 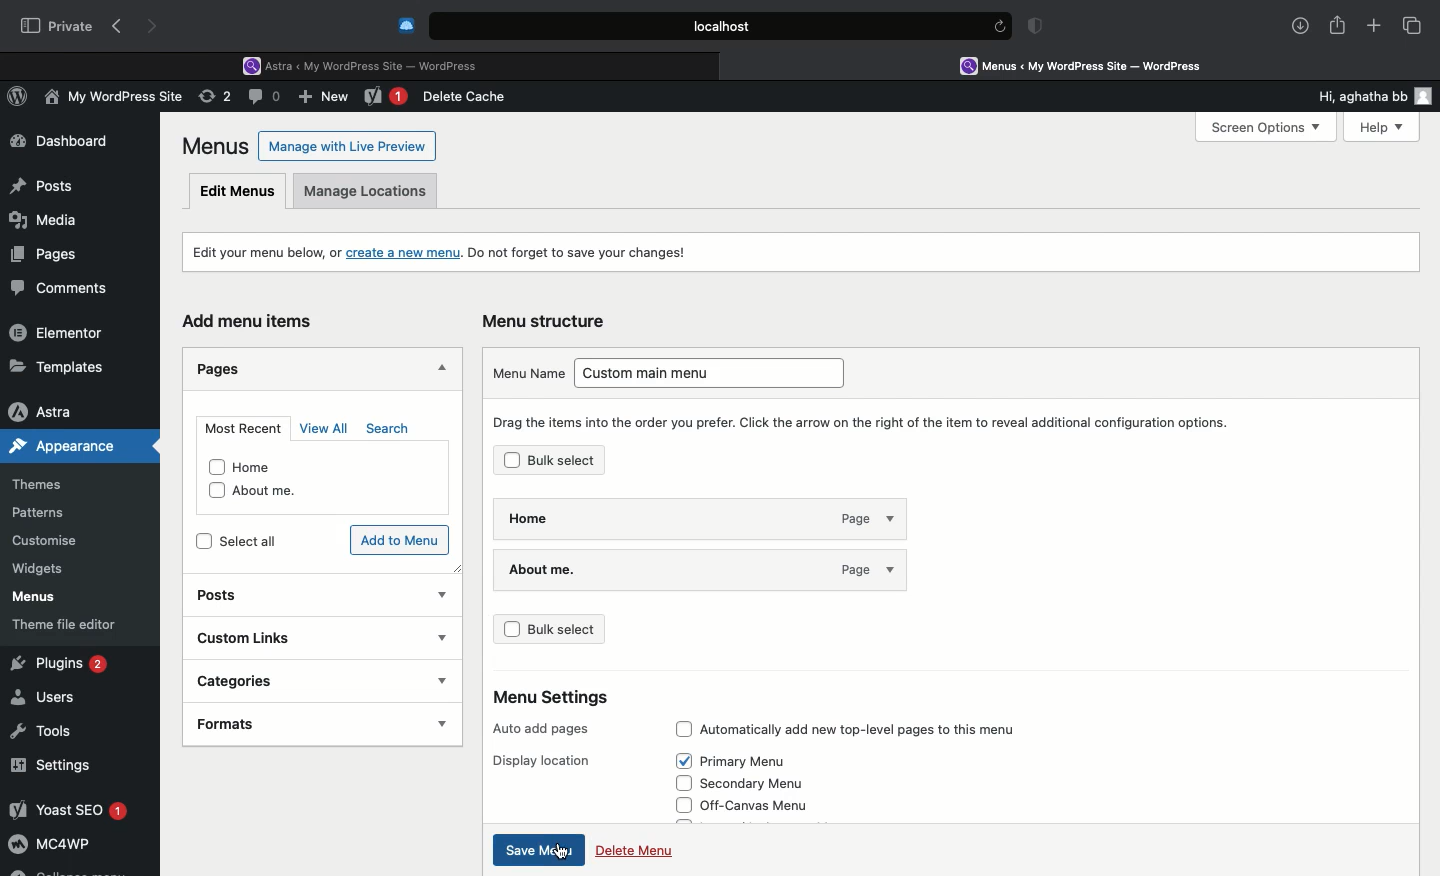 I want to click on Off-canvas menu, so click(x=771, y=805).